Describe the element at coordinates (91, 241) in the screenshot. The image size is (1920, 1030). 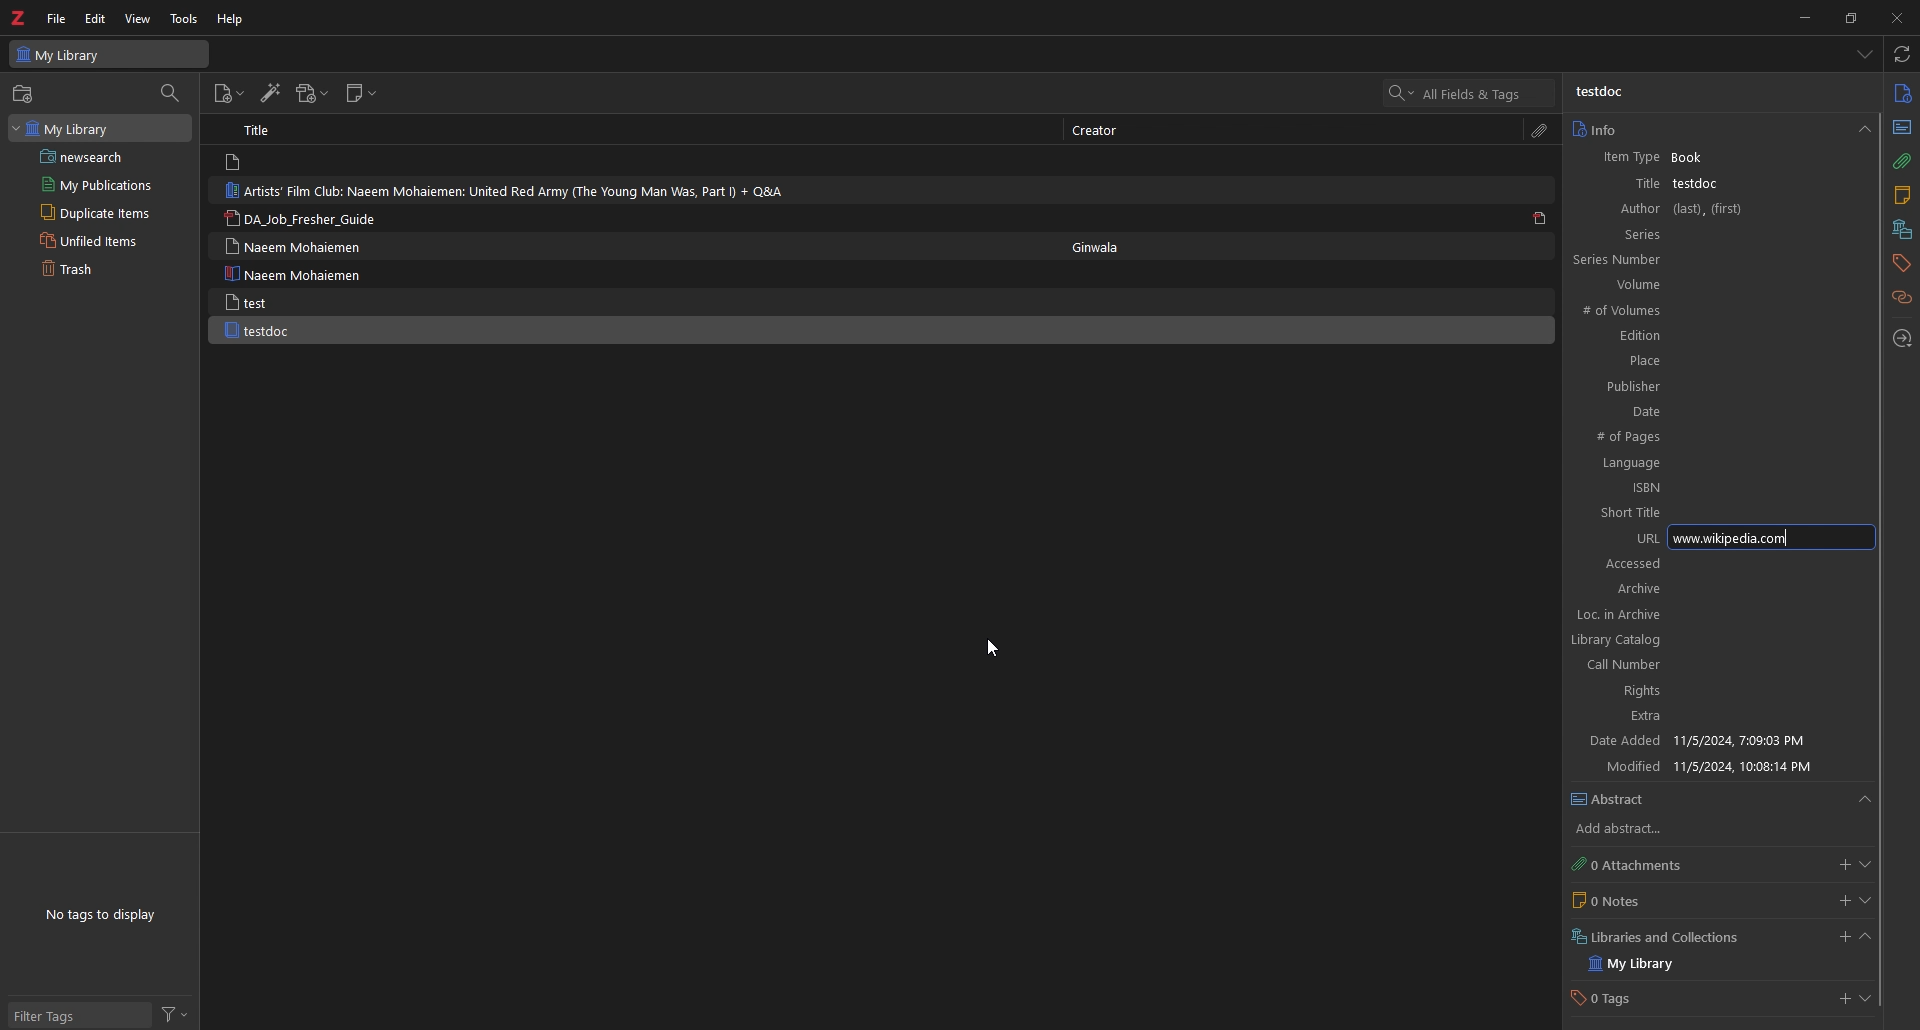
I see `unfiled items` at that location.